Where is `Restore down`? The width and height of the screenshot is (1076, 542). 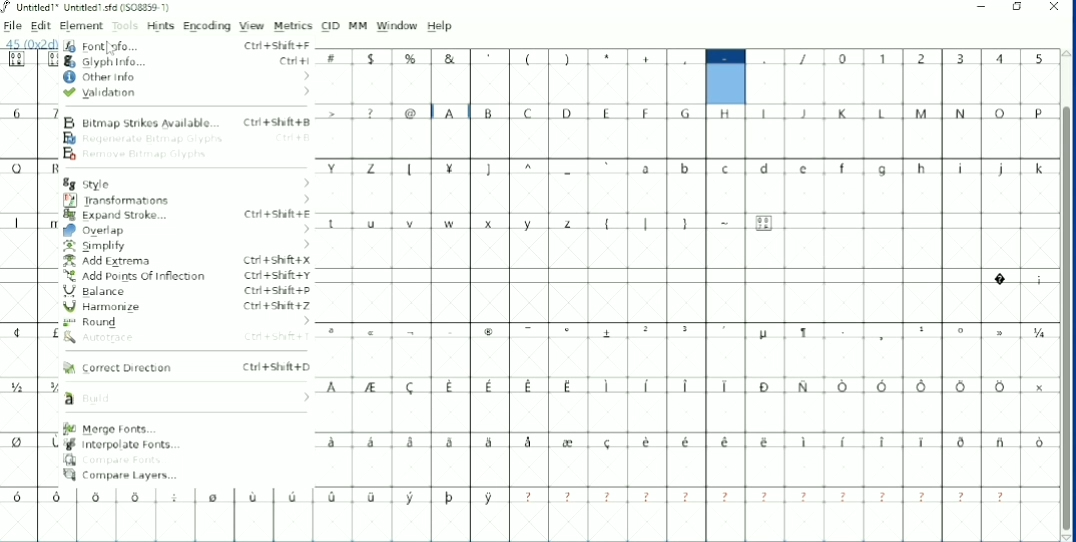 Restore down is located at coordinates (1019, 7).